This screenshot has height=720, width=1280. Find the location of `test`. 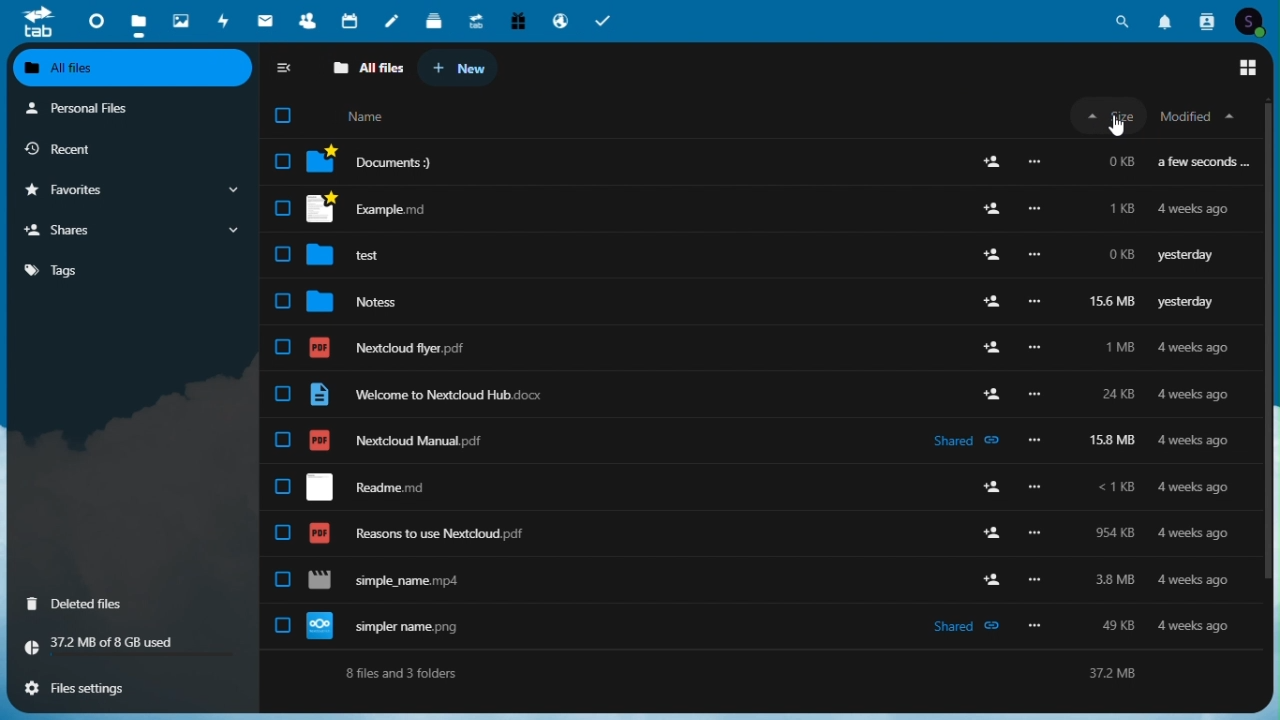

test is located at coordinates (744, 258).